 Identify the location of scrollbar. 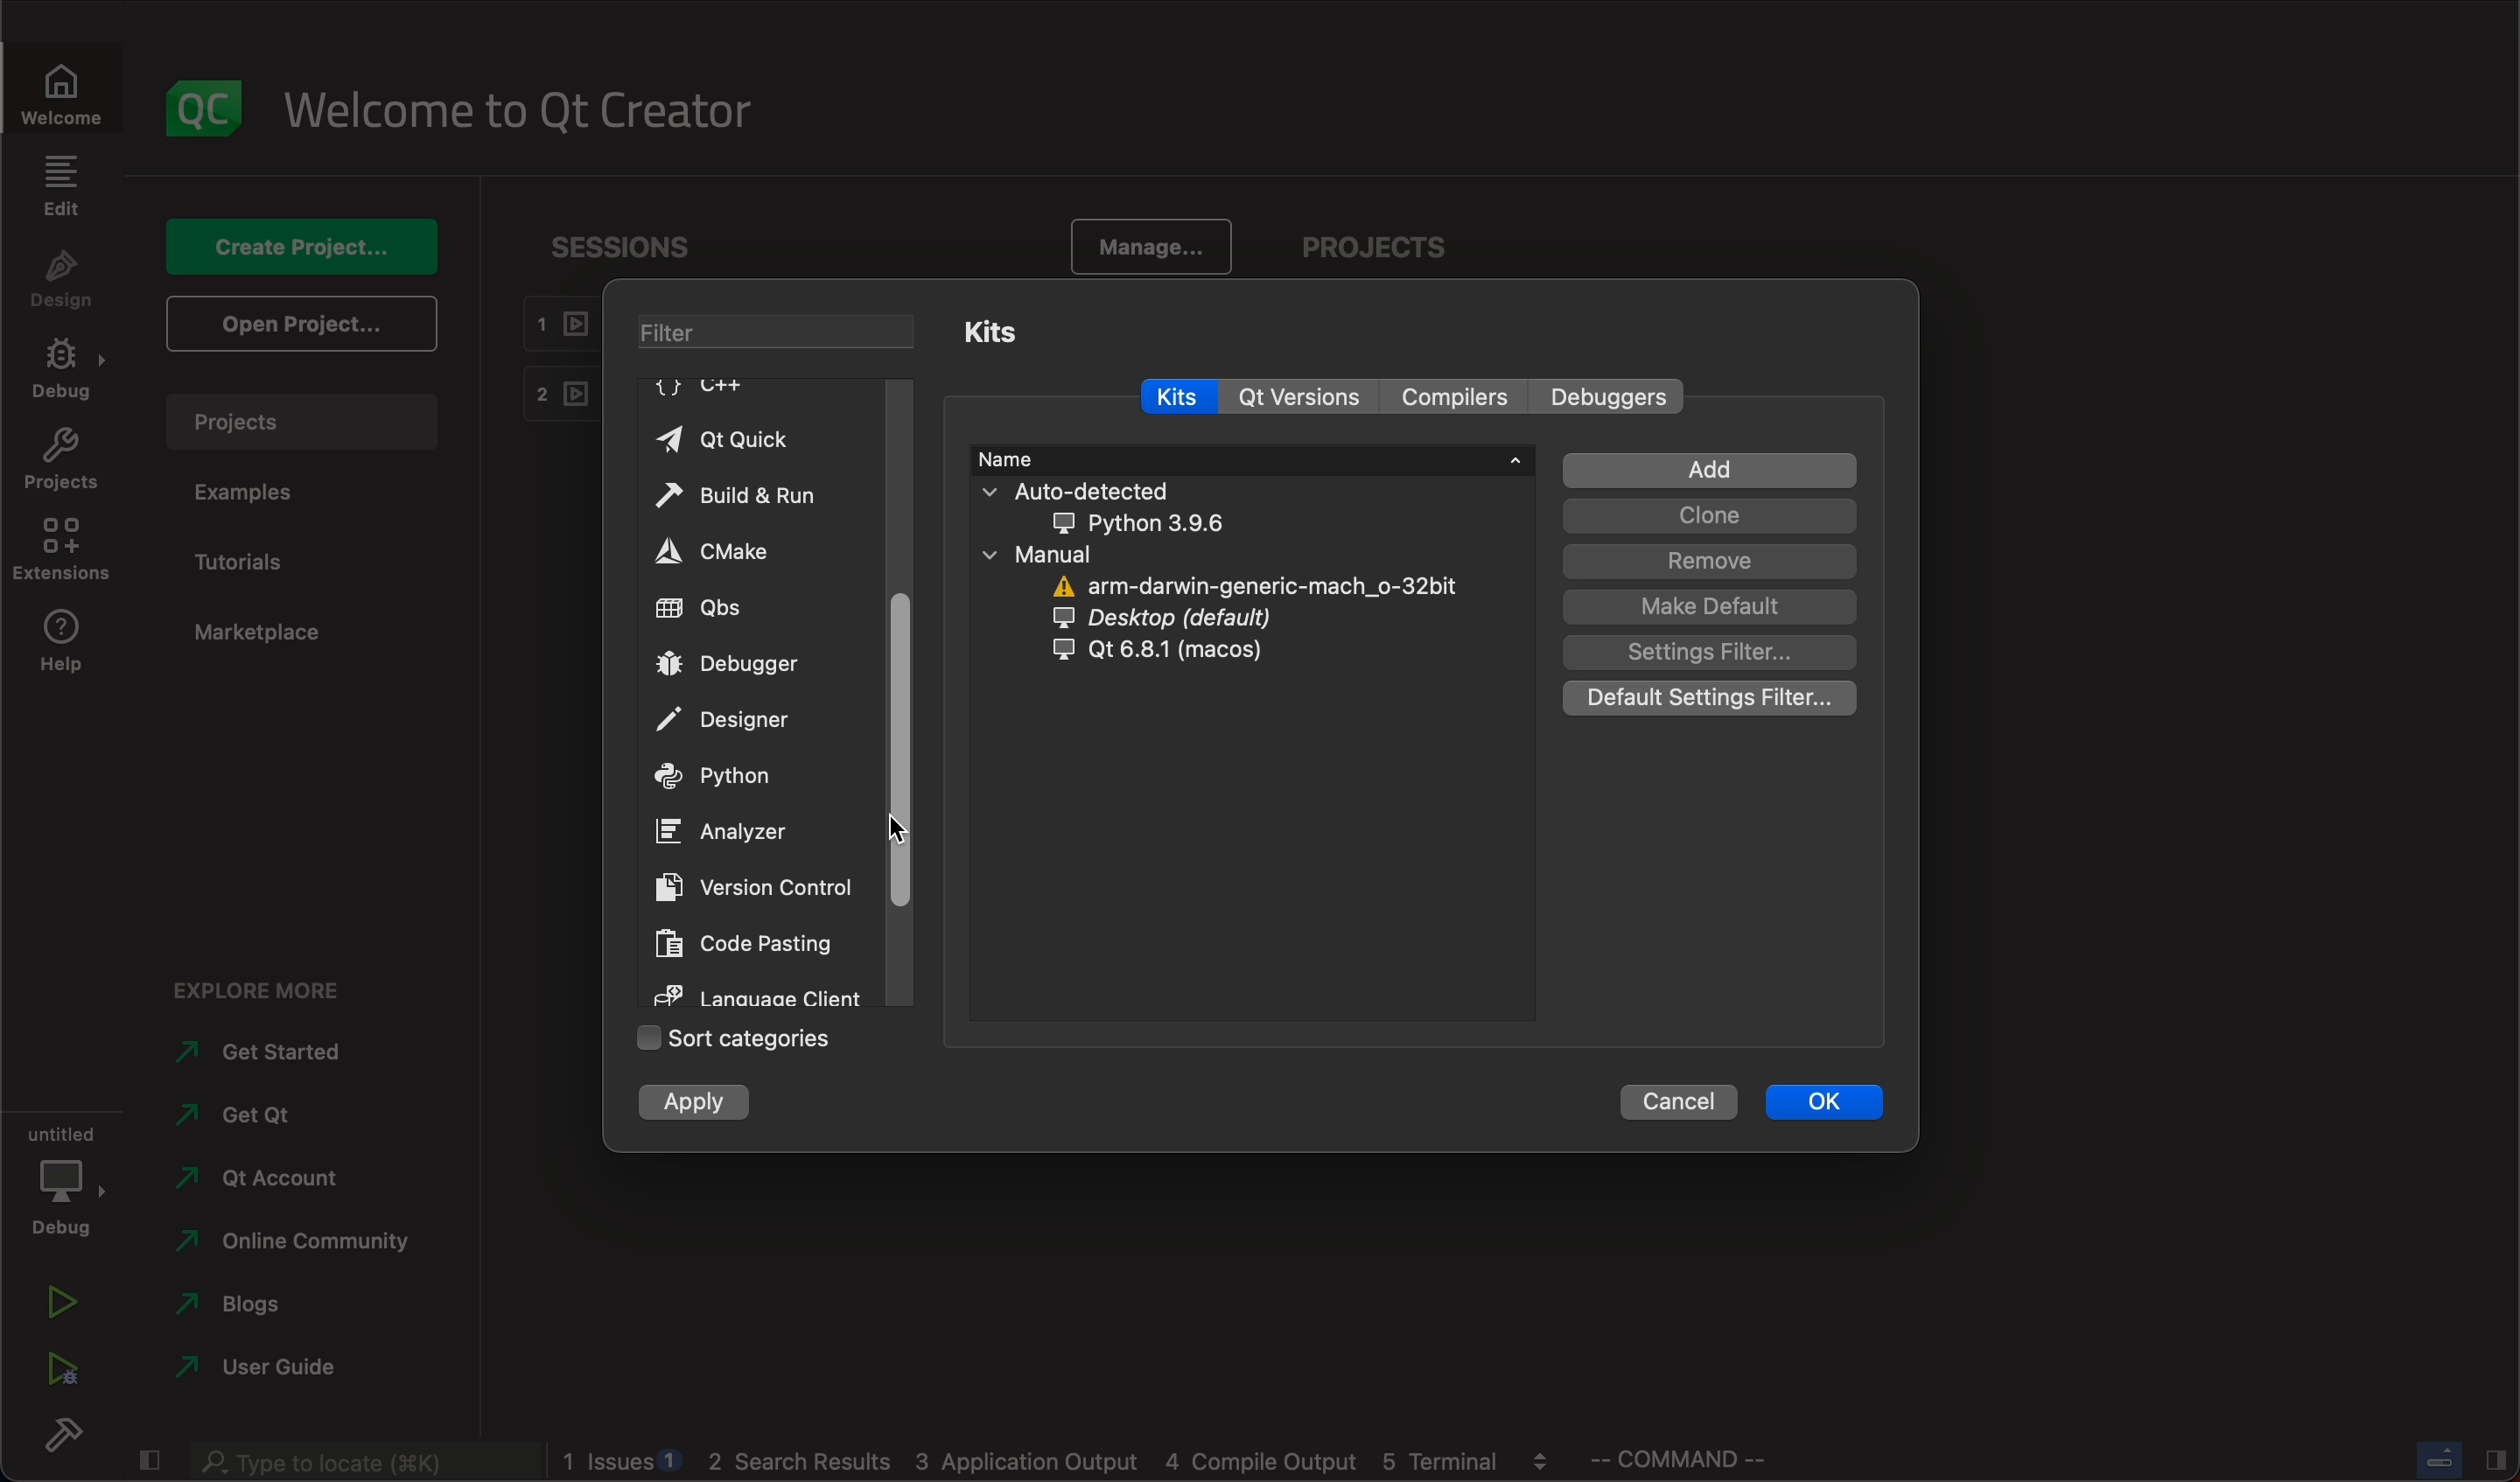
(902, 695).